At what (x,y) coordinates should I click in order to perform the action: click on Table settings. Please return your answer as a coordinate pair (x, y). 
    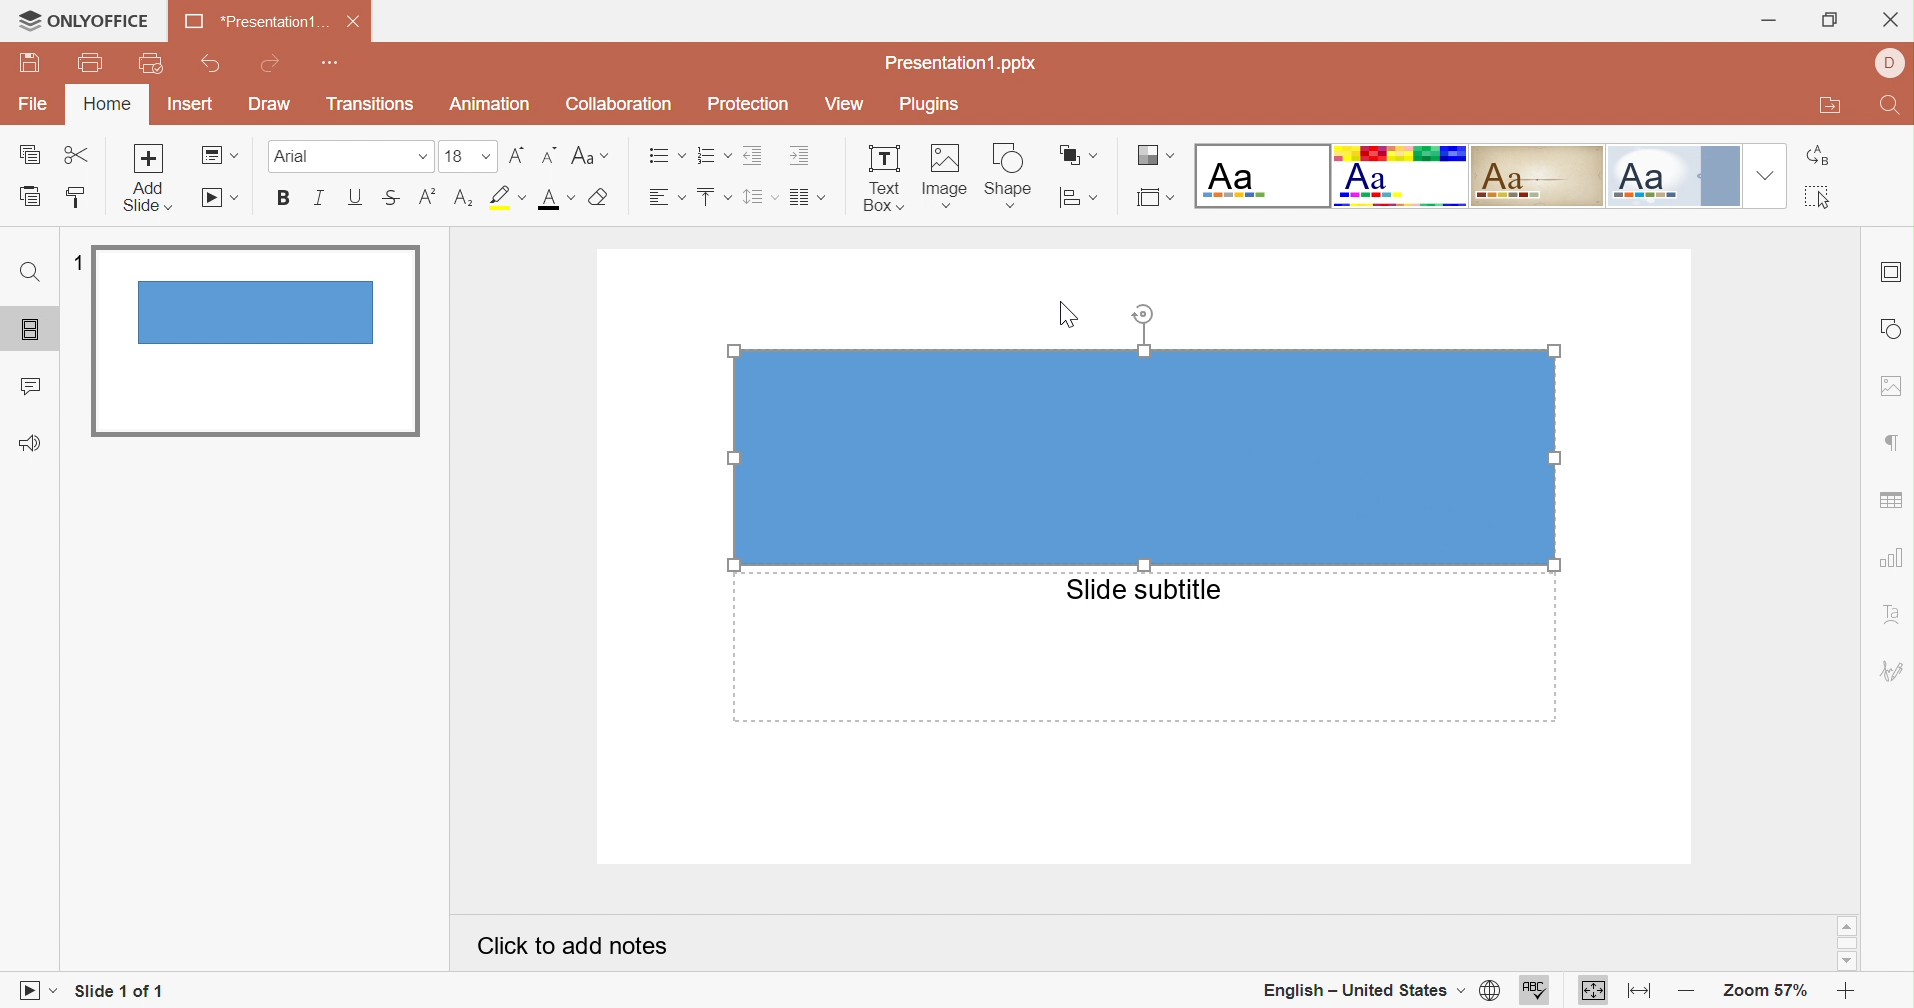
    Looking at the image, I should click on (1890, 502).